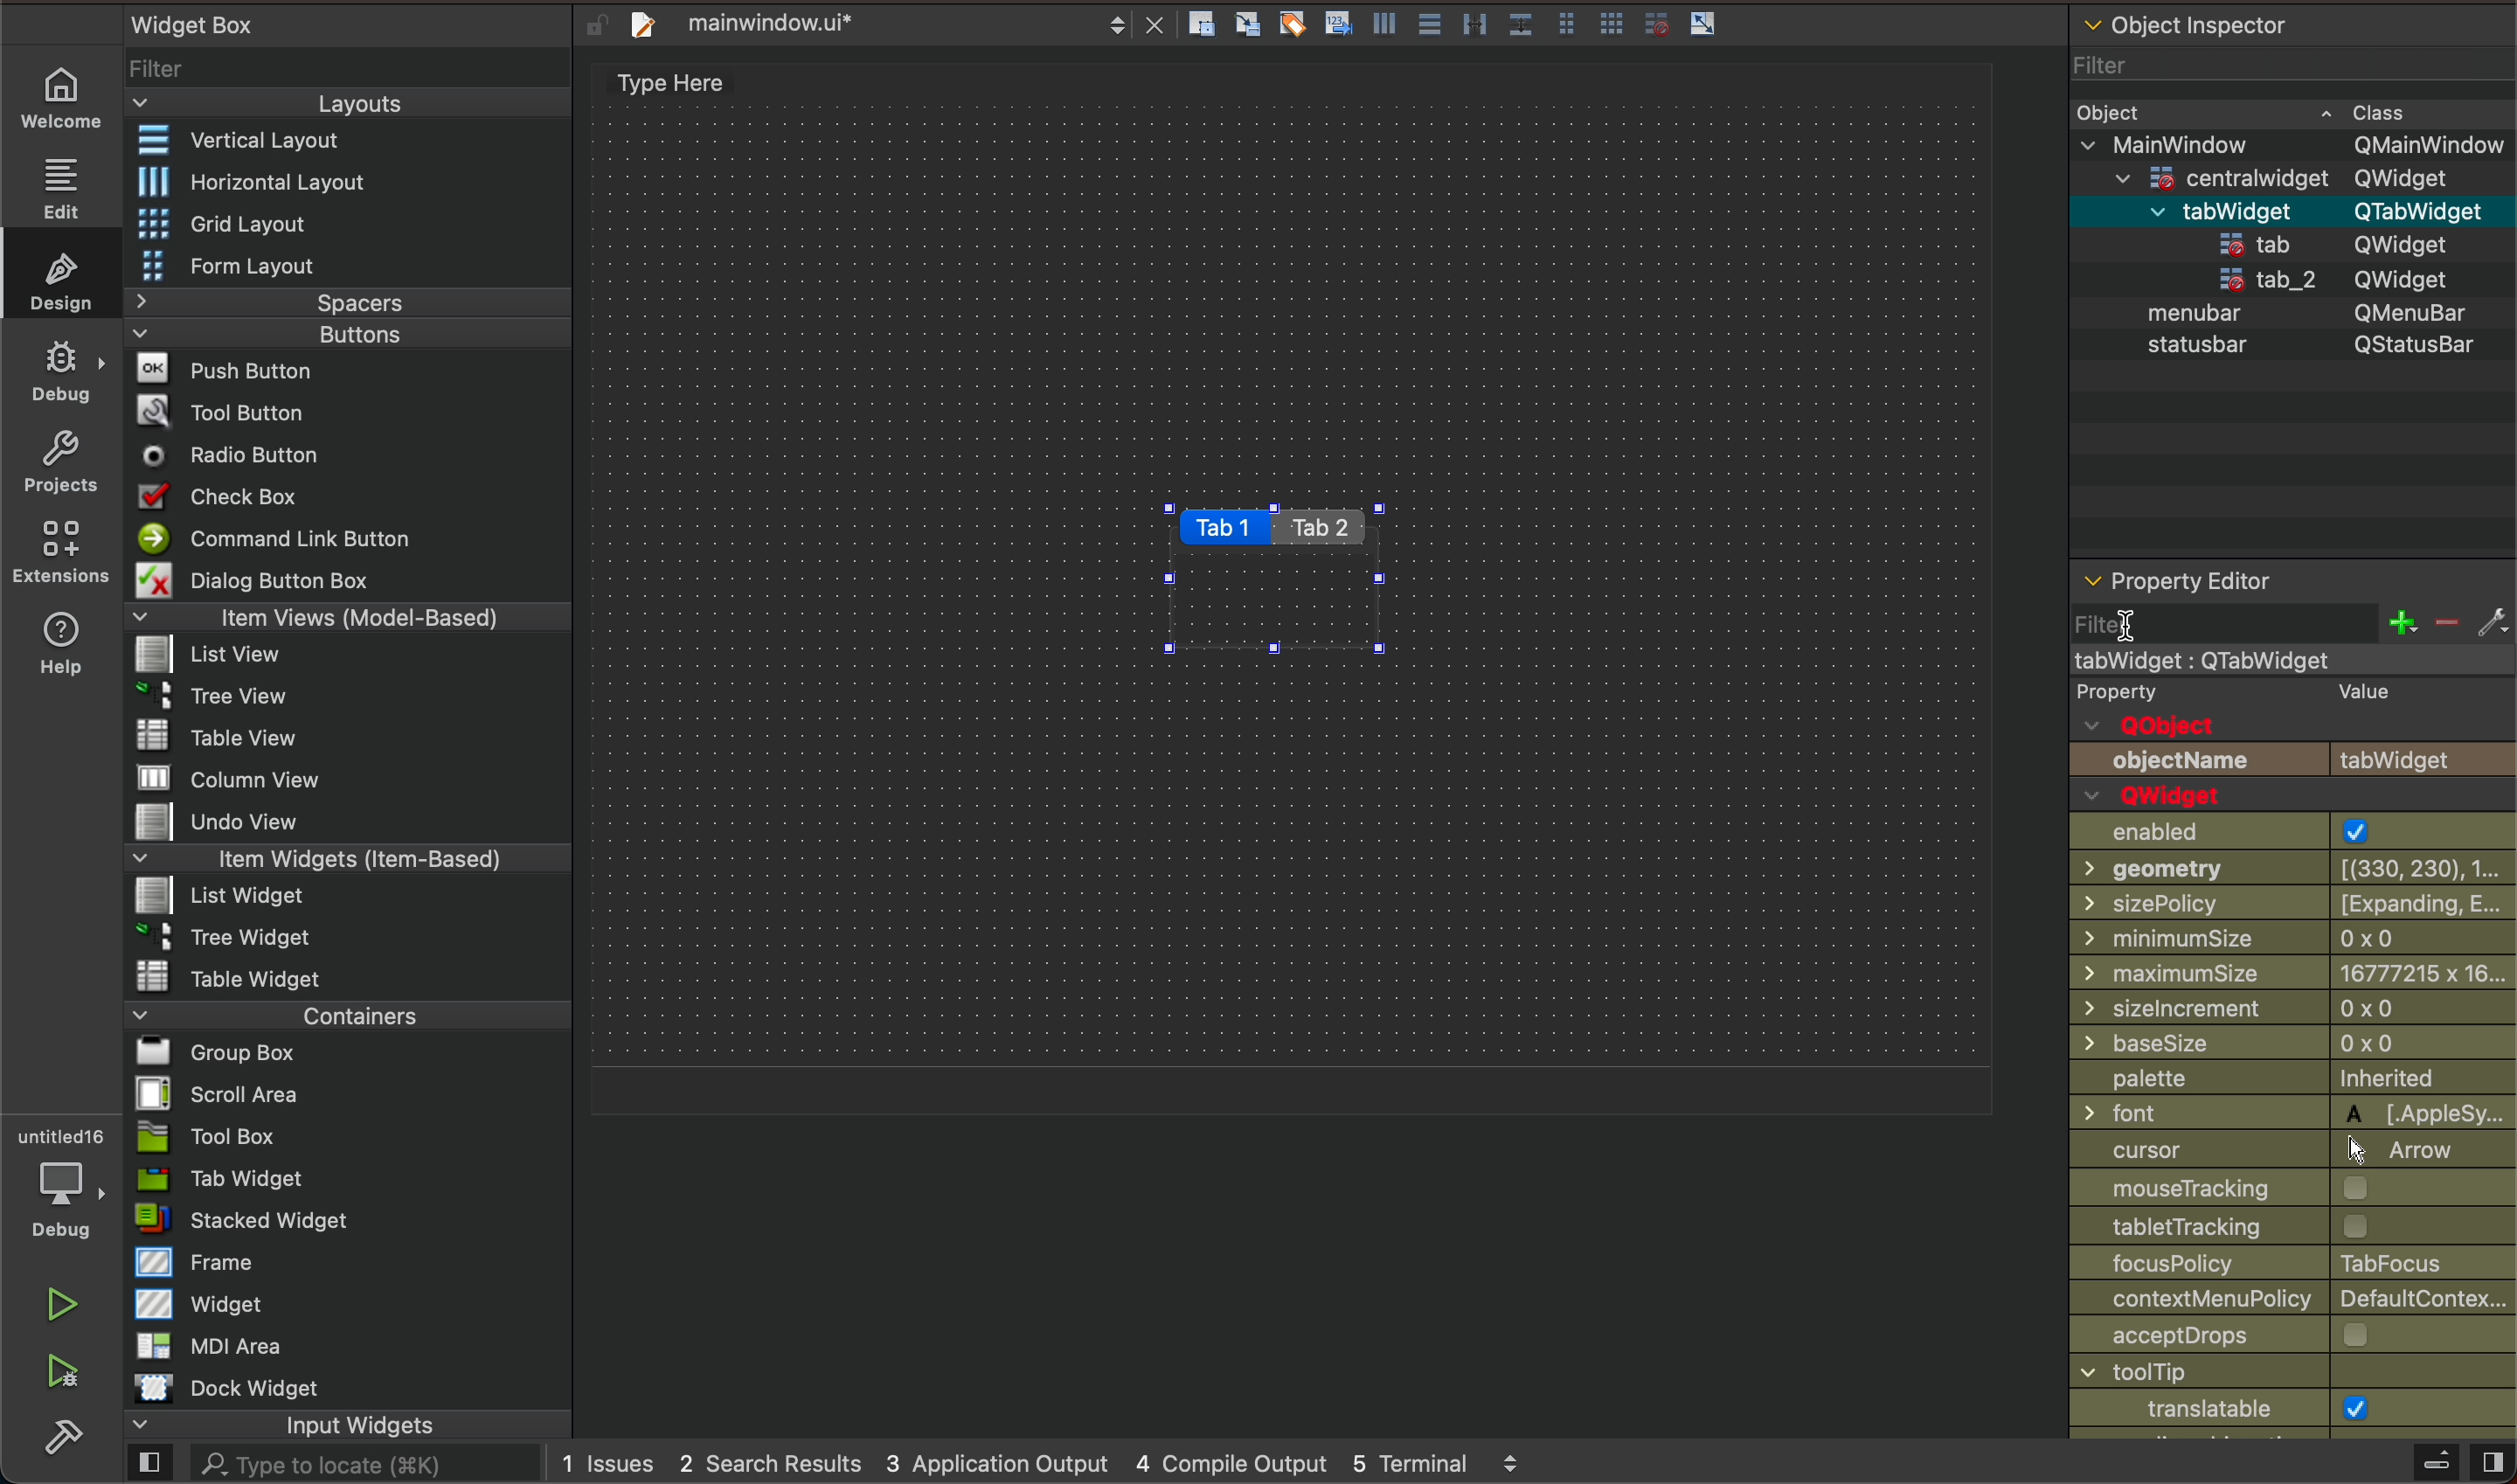 The height and width of the screenshot is (1484, 2517). Describe the element at coordinates (210, 369) in the screenshot. I see `Push Button` at that location.